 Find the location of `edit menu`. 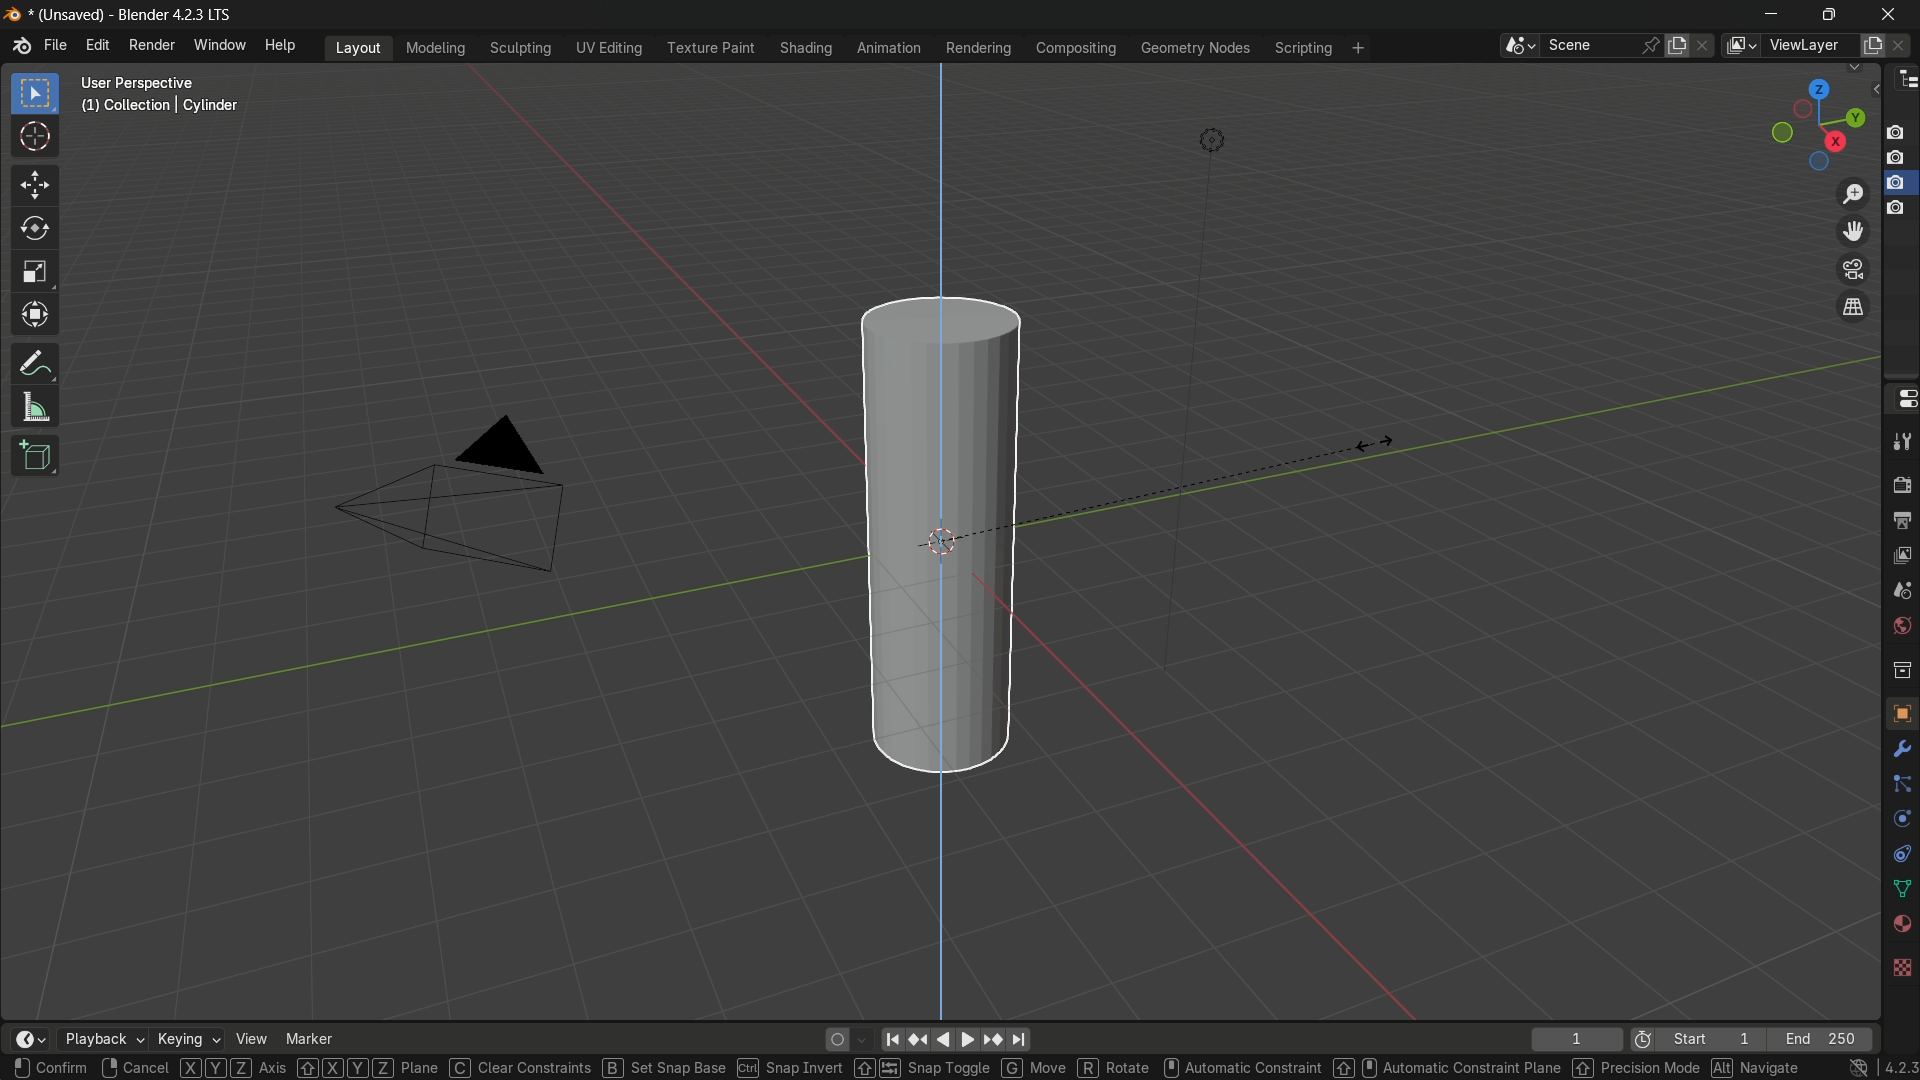

edit menu is located at coordinates (99, 48).